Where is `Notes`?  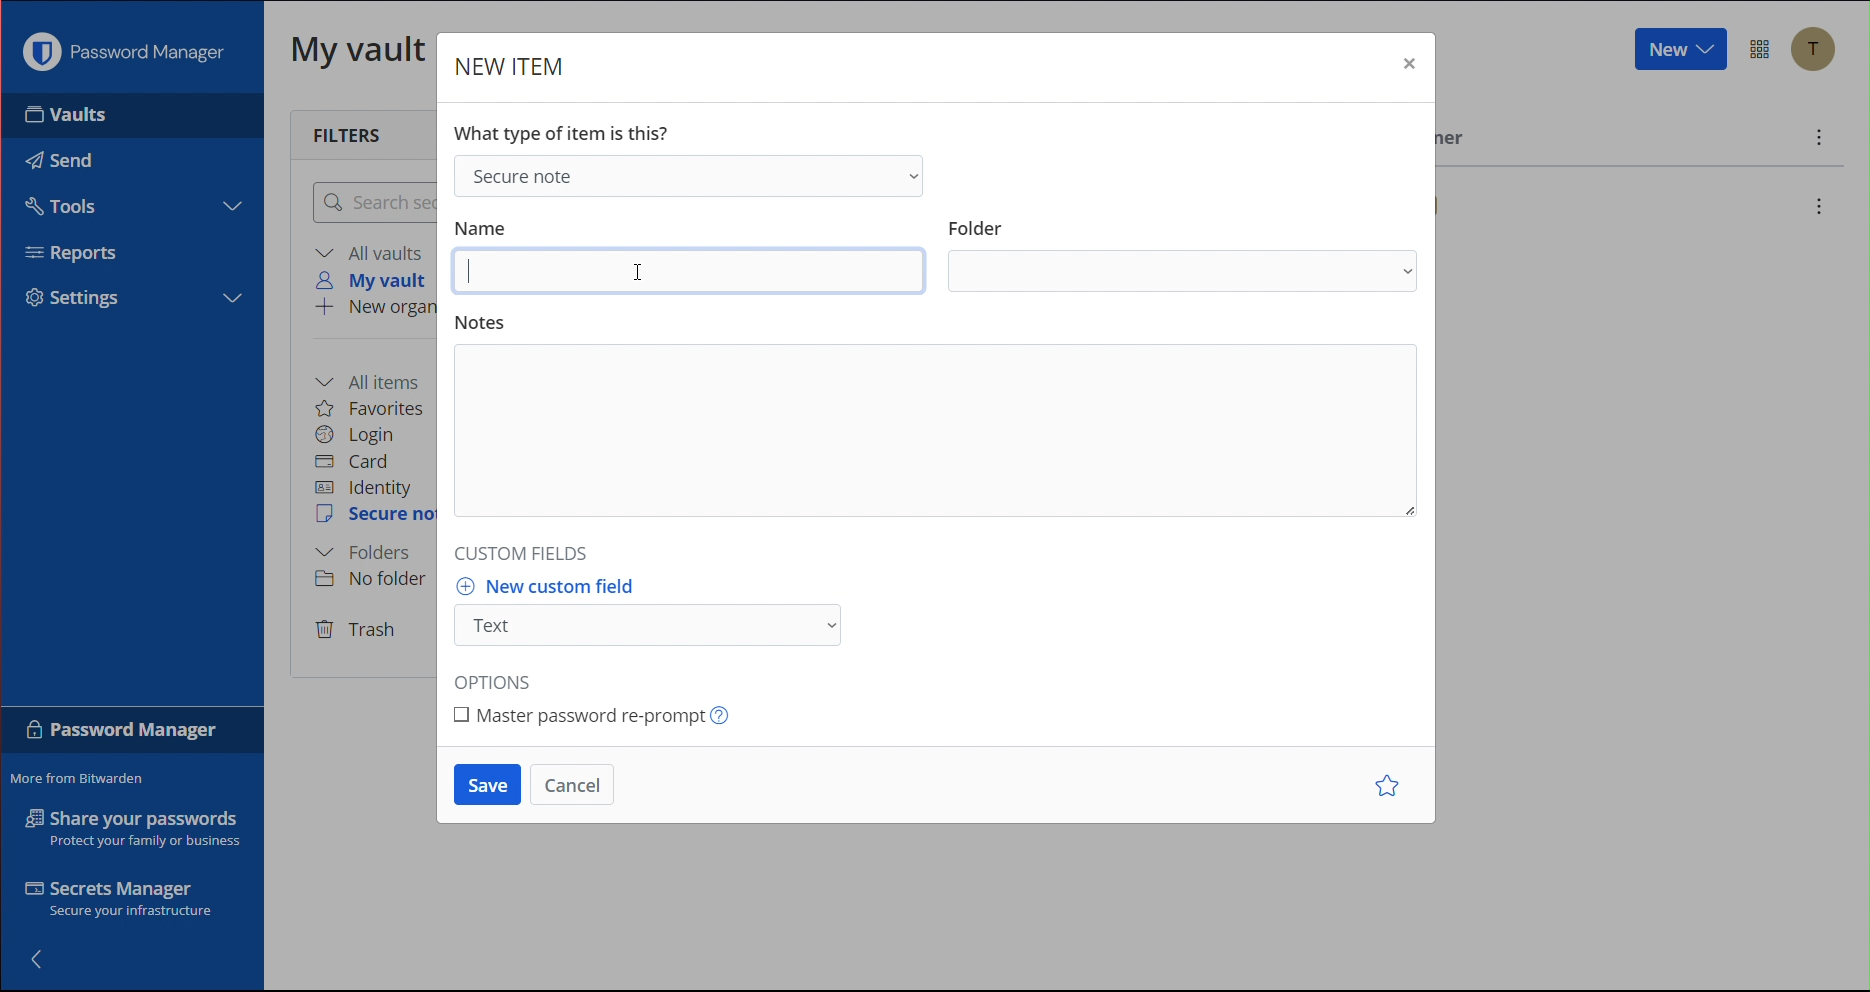 Notes is located at coordinates (935, 429).